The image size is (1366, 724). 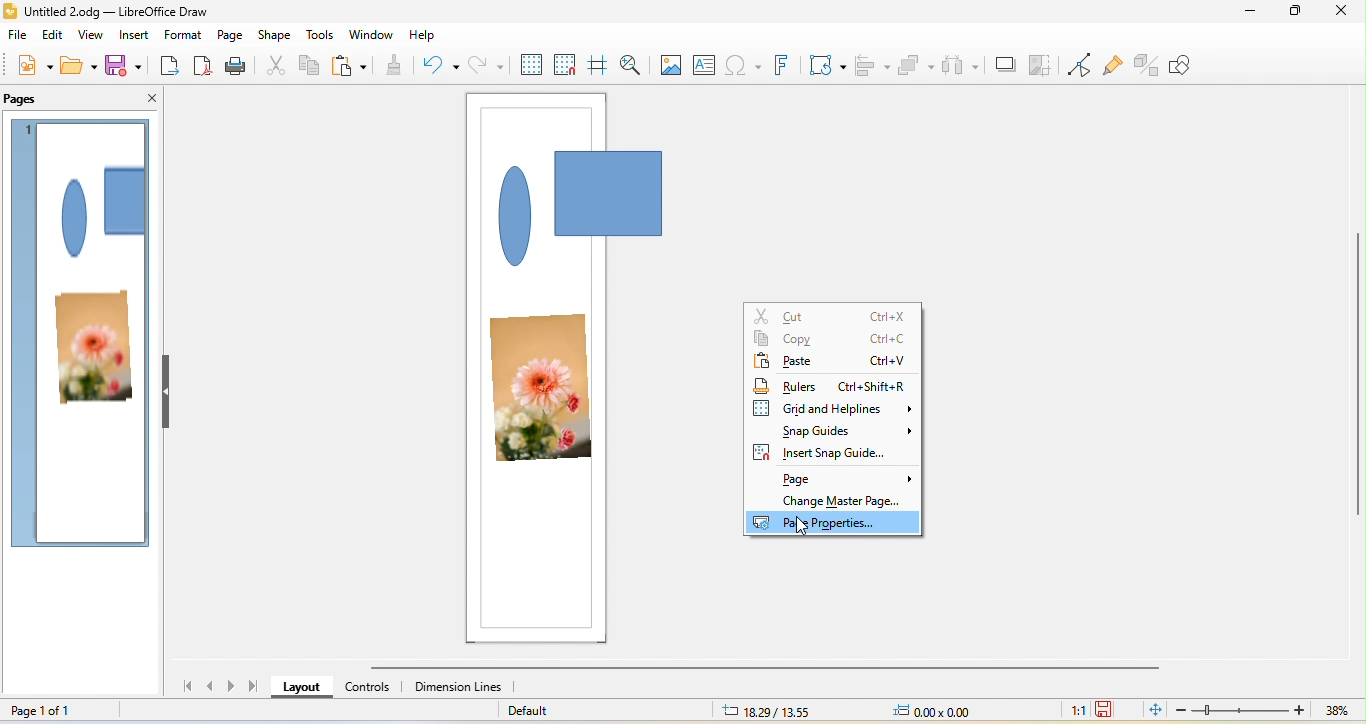 I want to click on toggle point edit mode, so click(x=1080, y=63).